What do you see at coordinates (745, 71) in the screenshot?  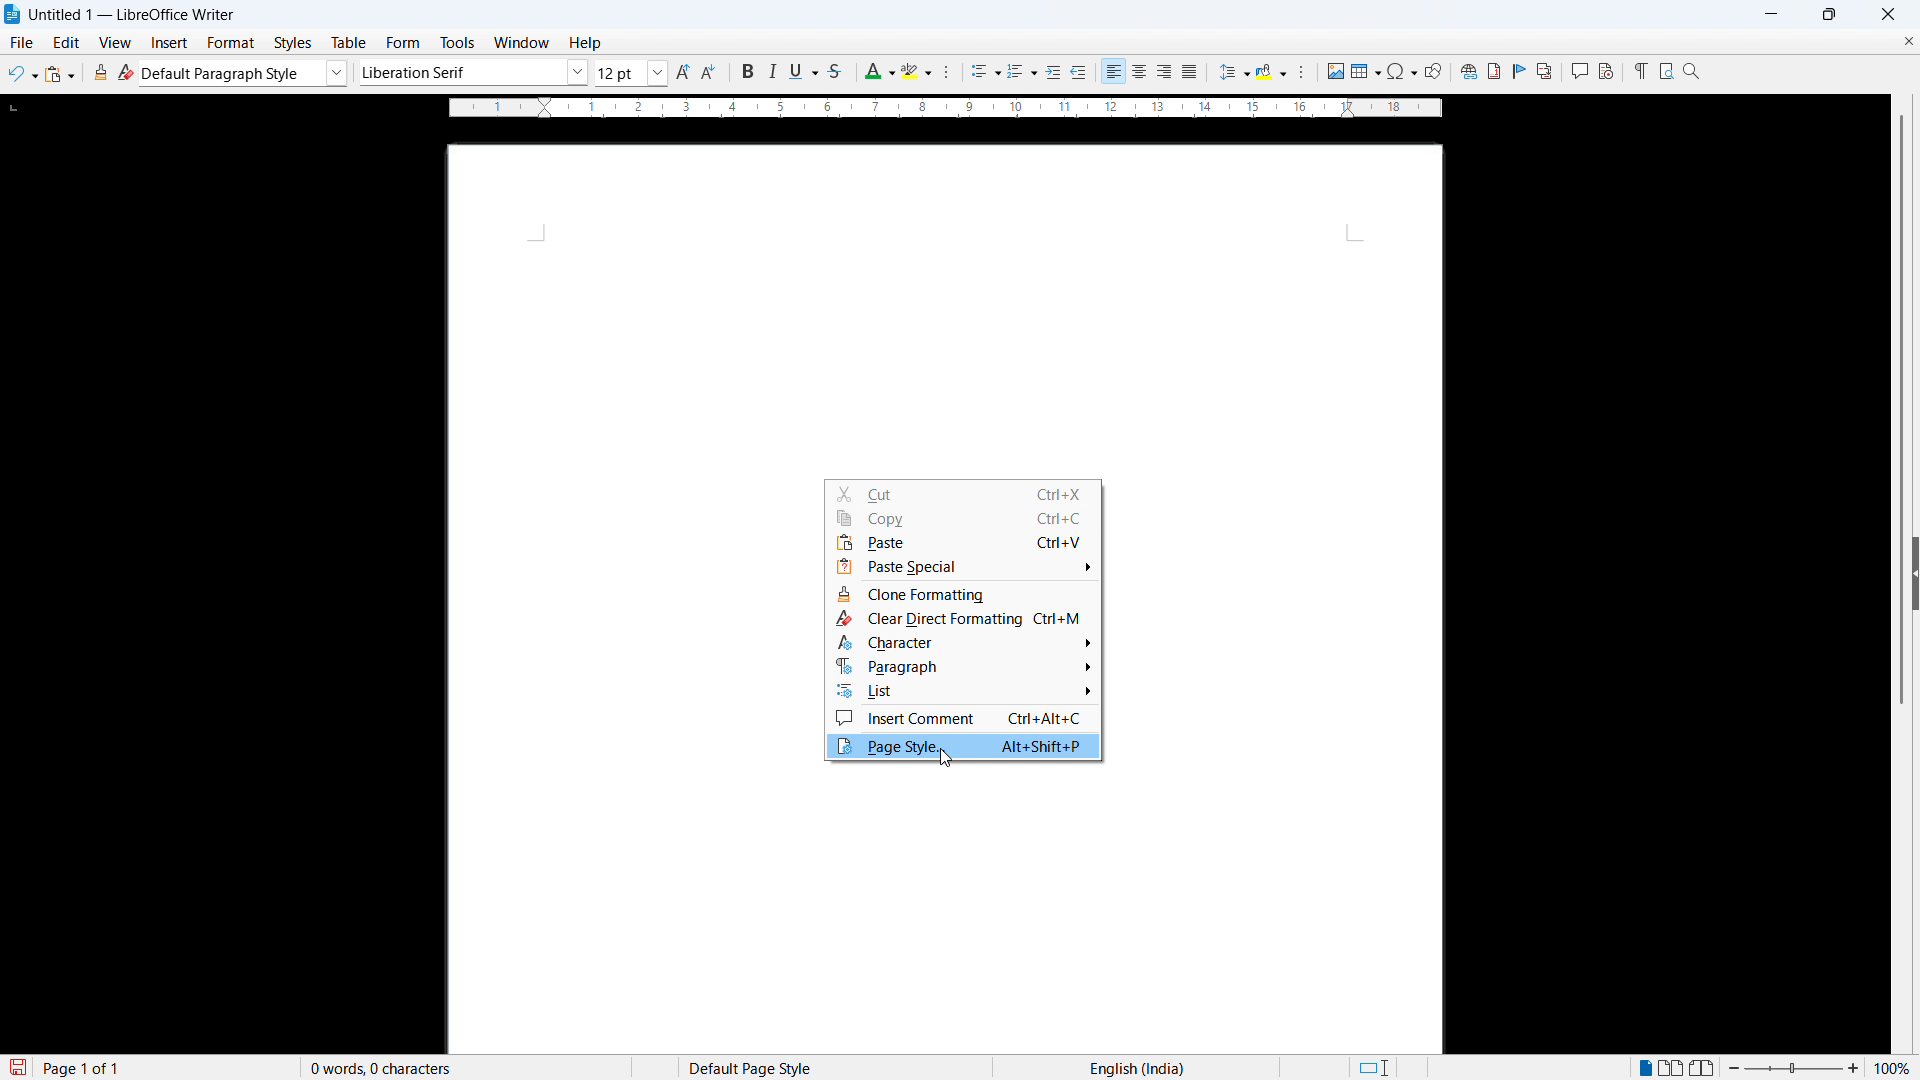 I see `Bold ` at bounding box center [745, 71].